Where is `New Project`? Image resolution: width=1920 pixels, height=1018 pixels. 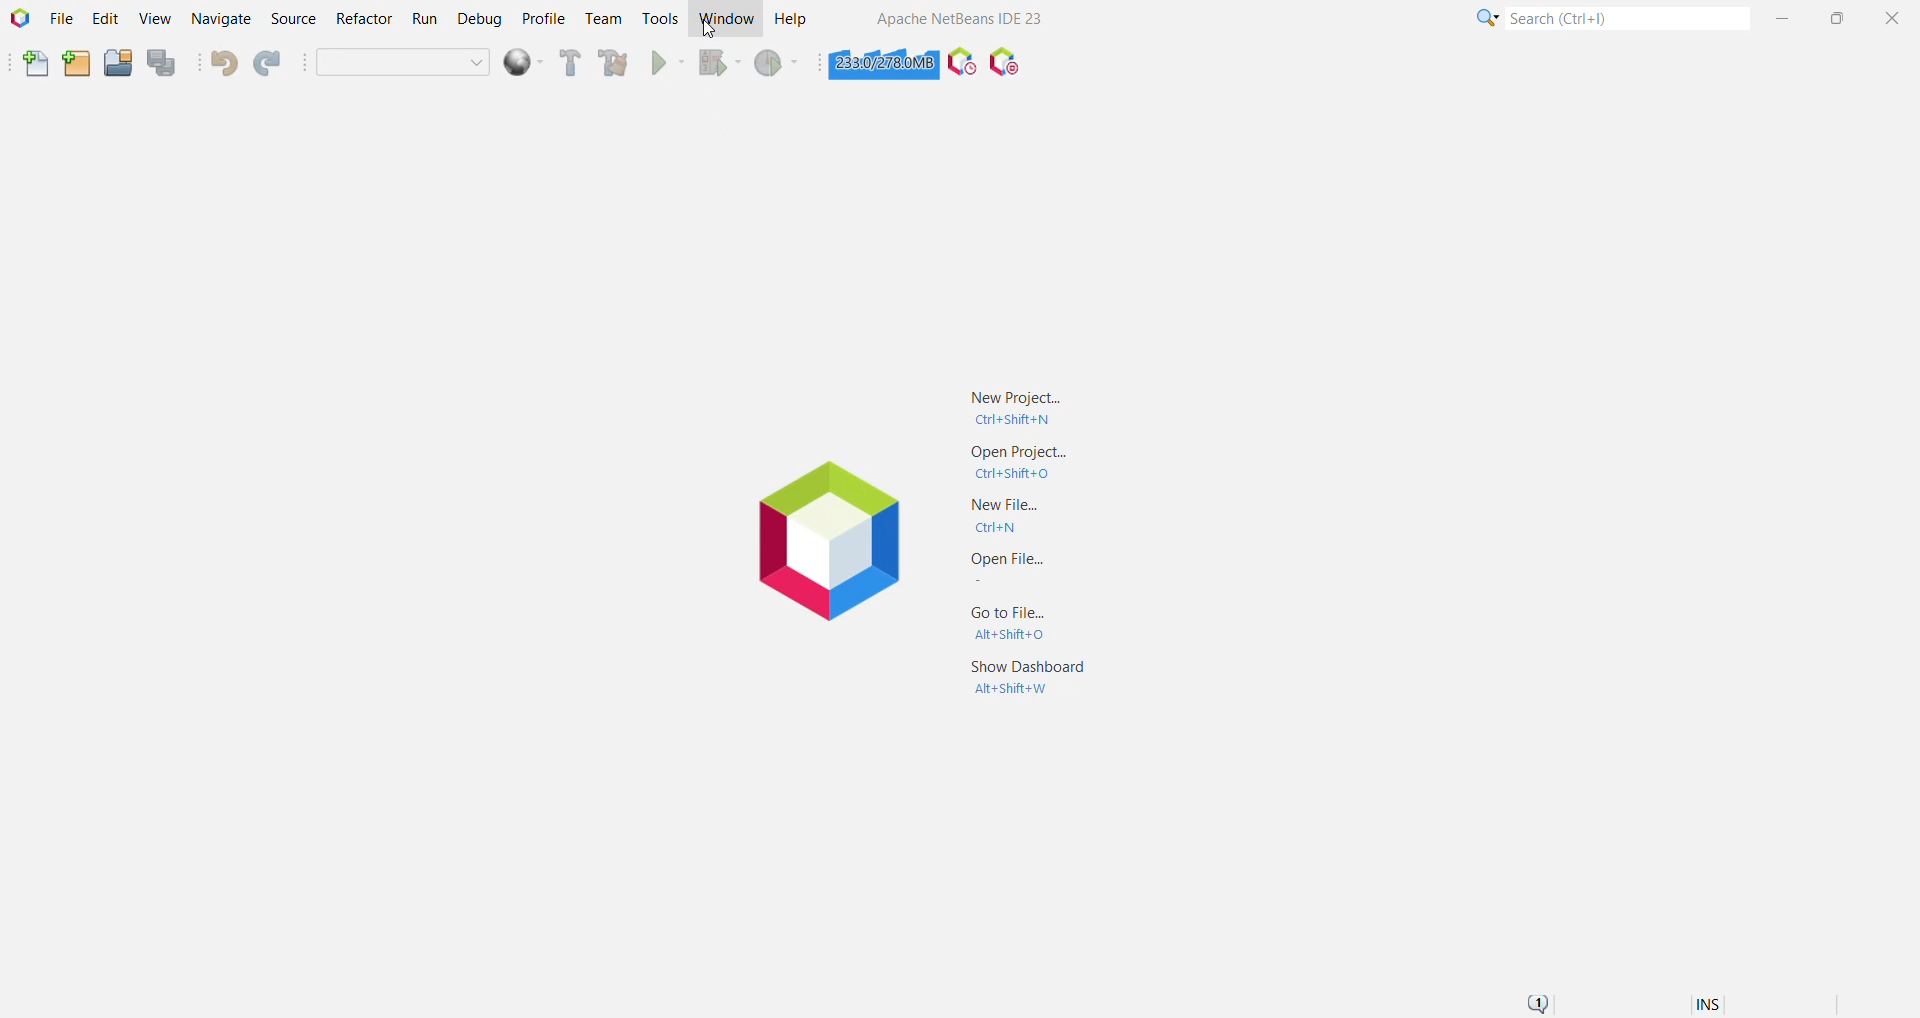
New Project is located at coordinates (74, 64).